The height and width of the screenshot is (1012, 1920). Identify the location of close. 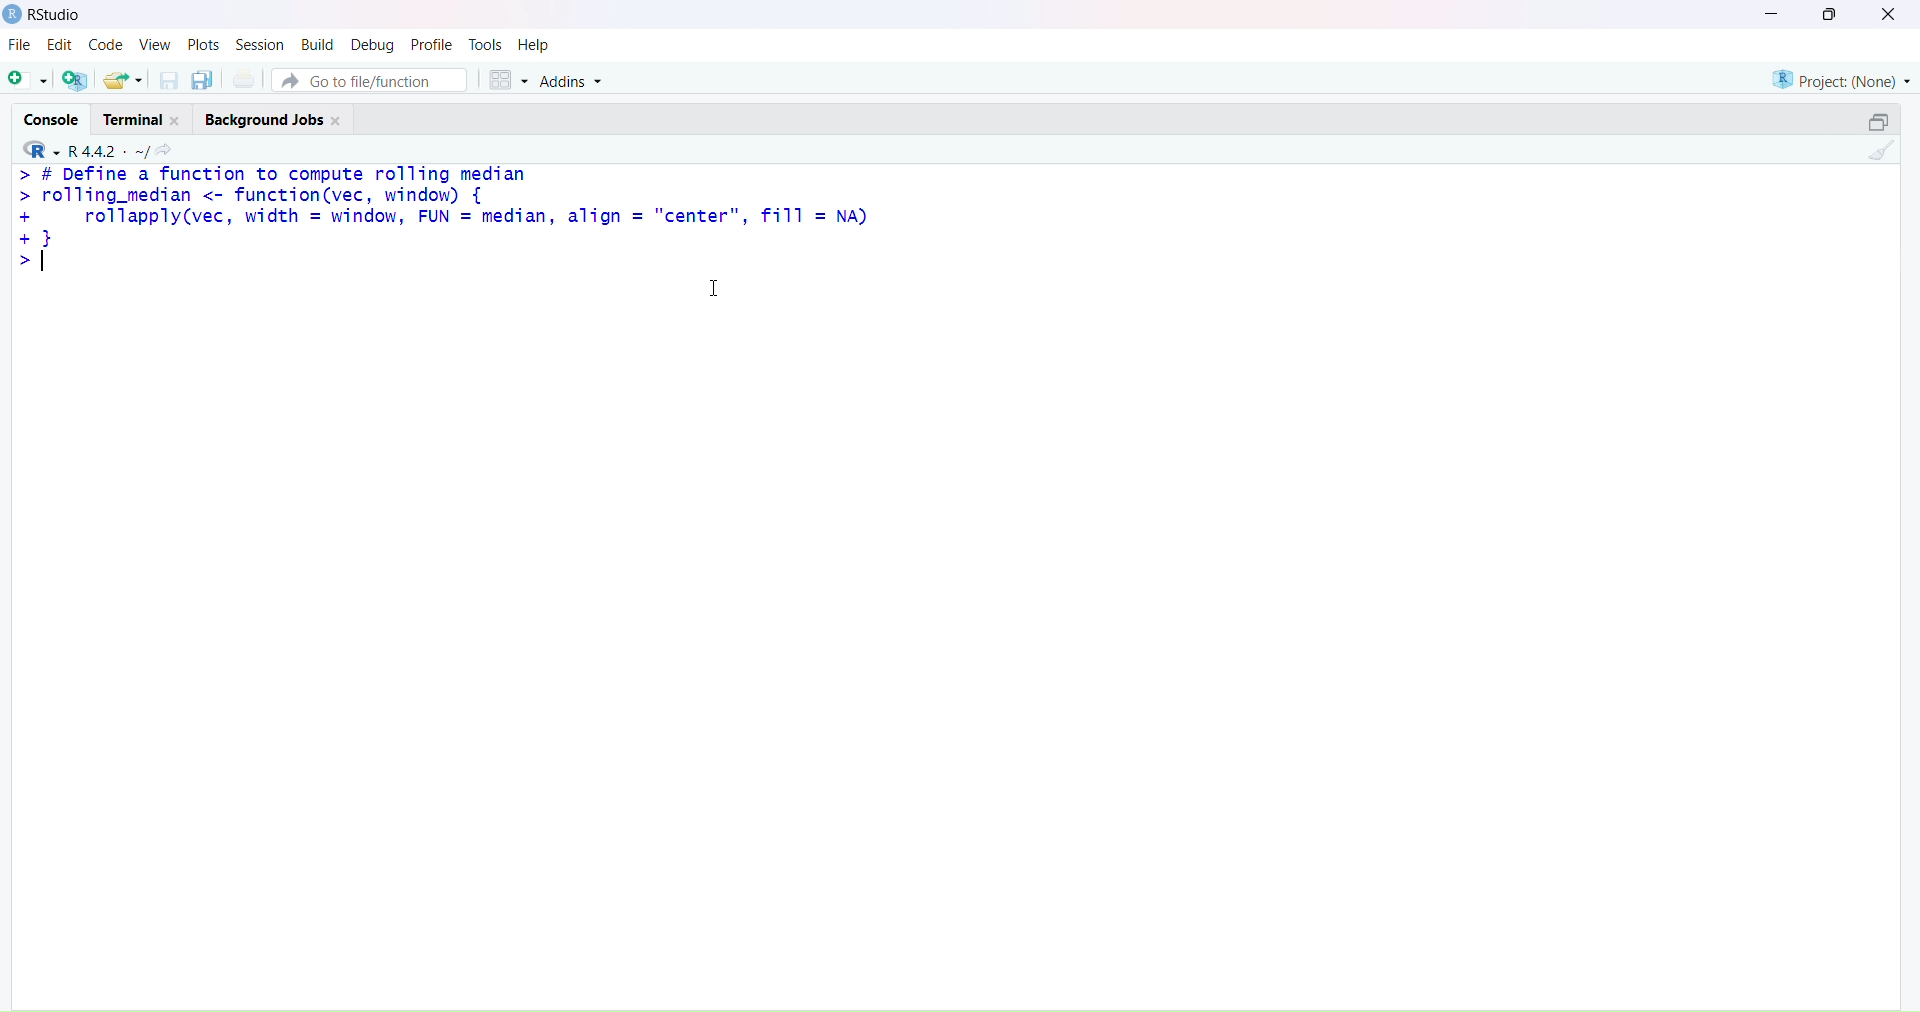
(336, 122).